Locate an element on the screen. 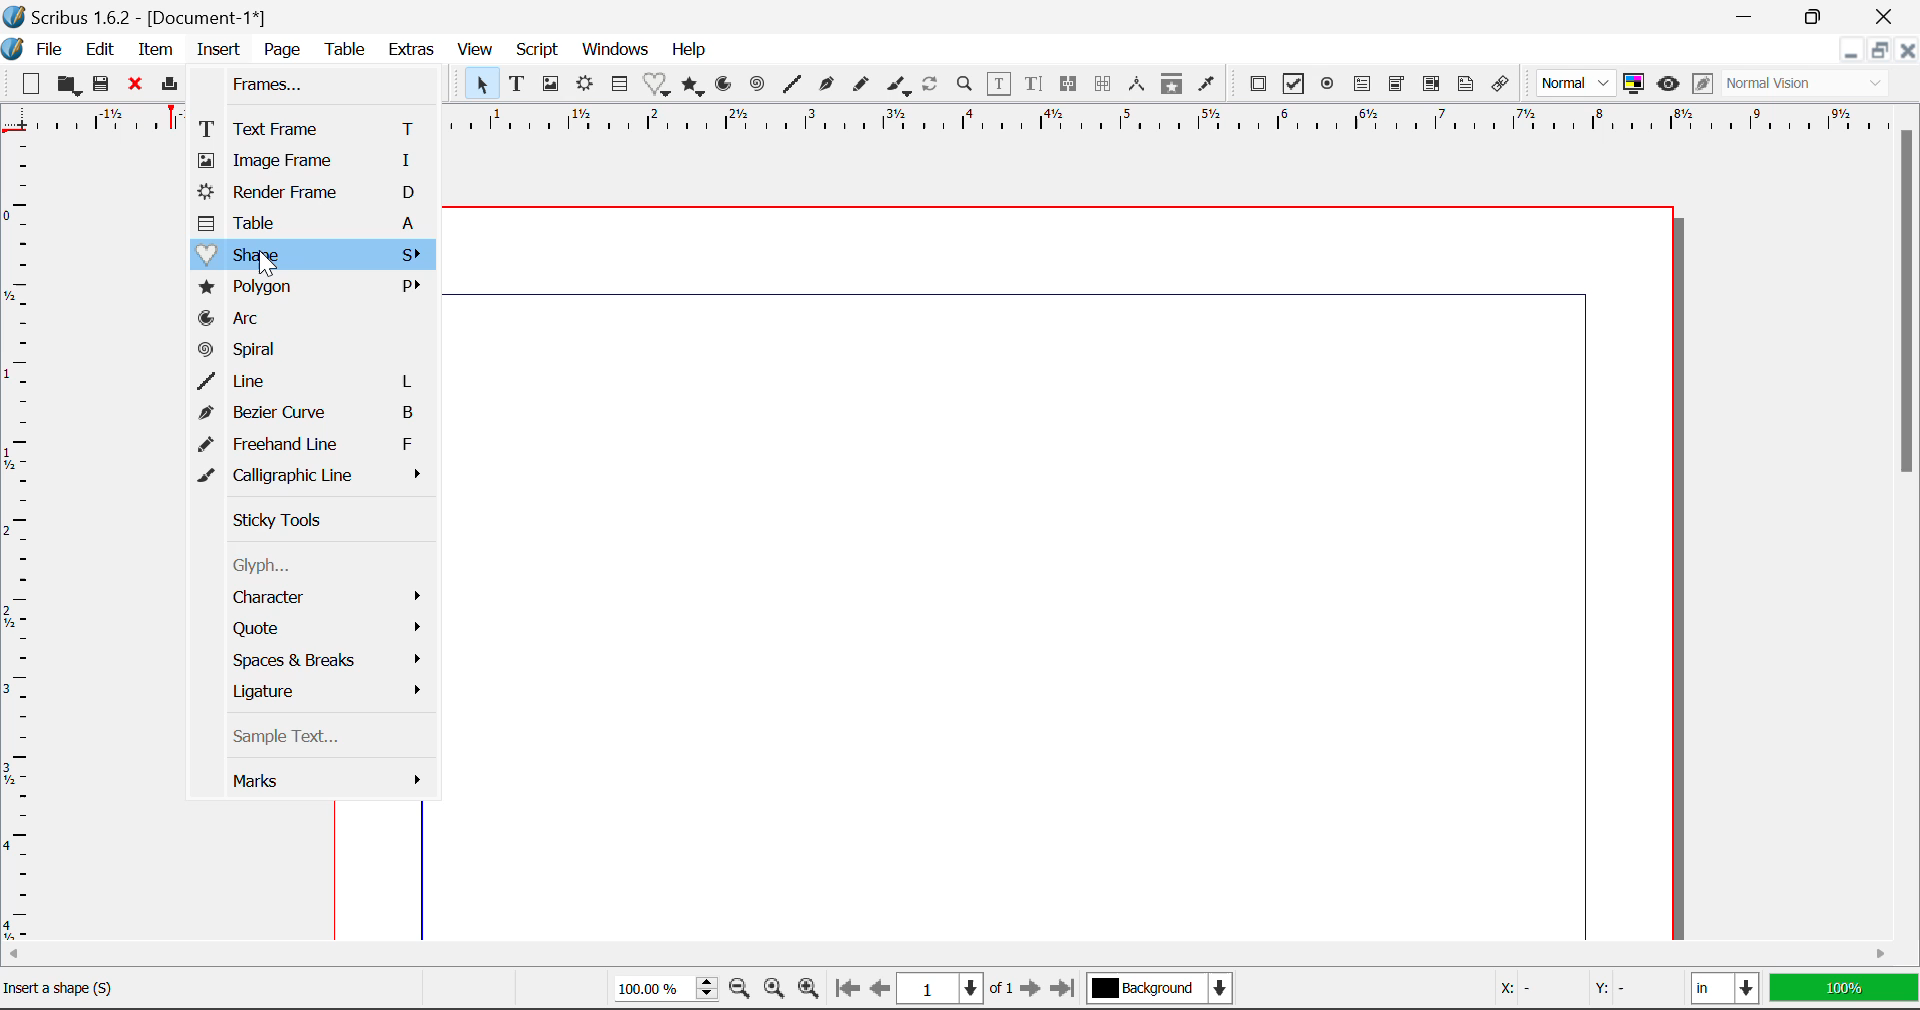 The width and height of the screenshot is (1920, 1010). Scribus 1.6.2 - [Document-1*] is located at coordinates (143, 17).